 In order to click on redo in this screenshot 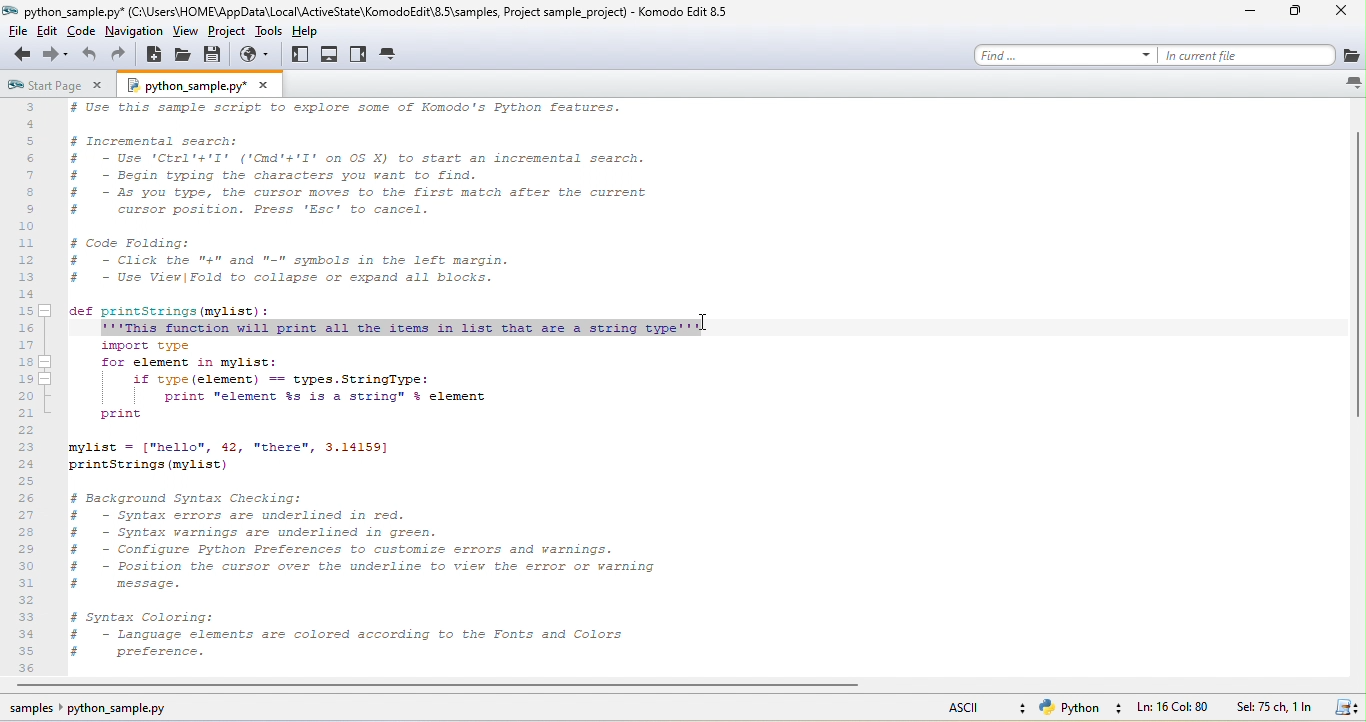, I will do `click(124, 54)`.